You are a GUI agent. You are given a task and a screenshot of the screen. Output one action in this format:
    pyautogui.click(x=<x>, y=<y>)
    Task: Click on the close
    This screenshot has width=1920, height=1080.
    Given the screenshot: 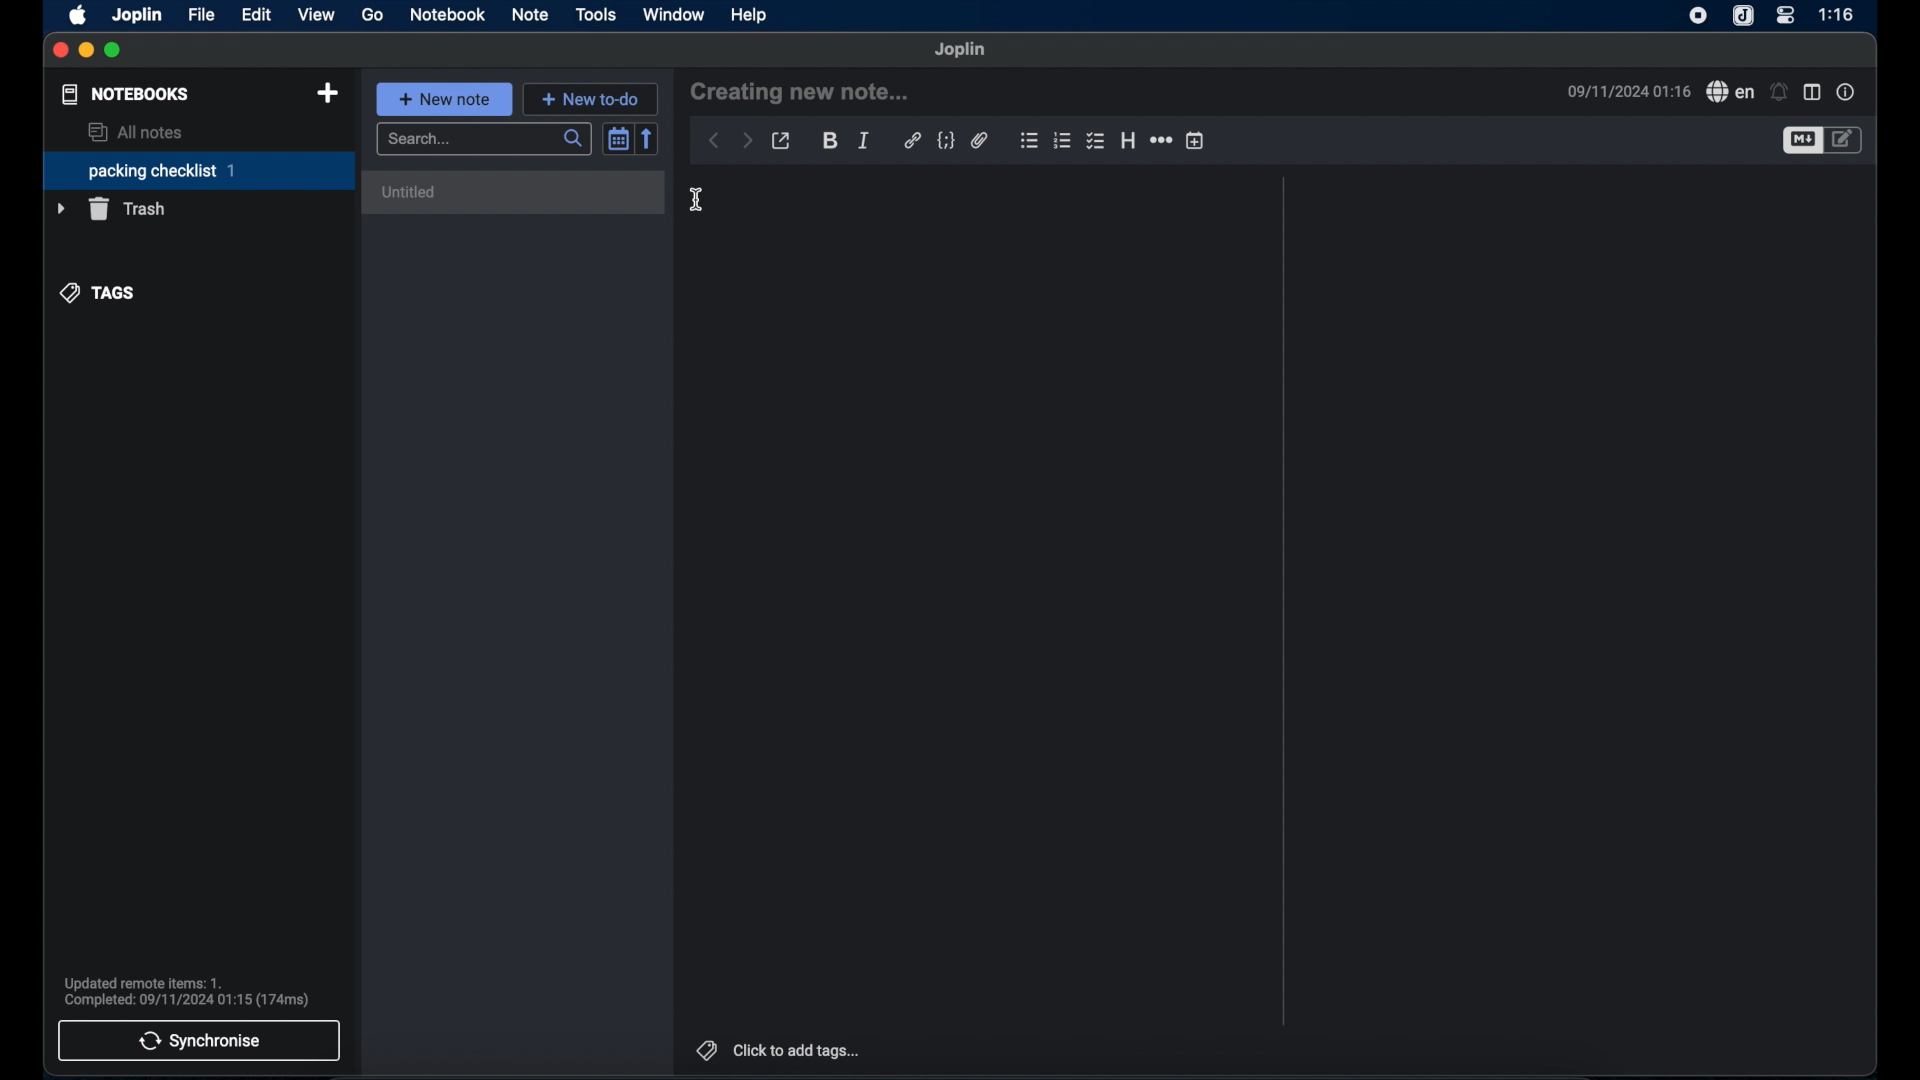 What is the action you would take?
    pyautogui.click(x=60, y=50)
    